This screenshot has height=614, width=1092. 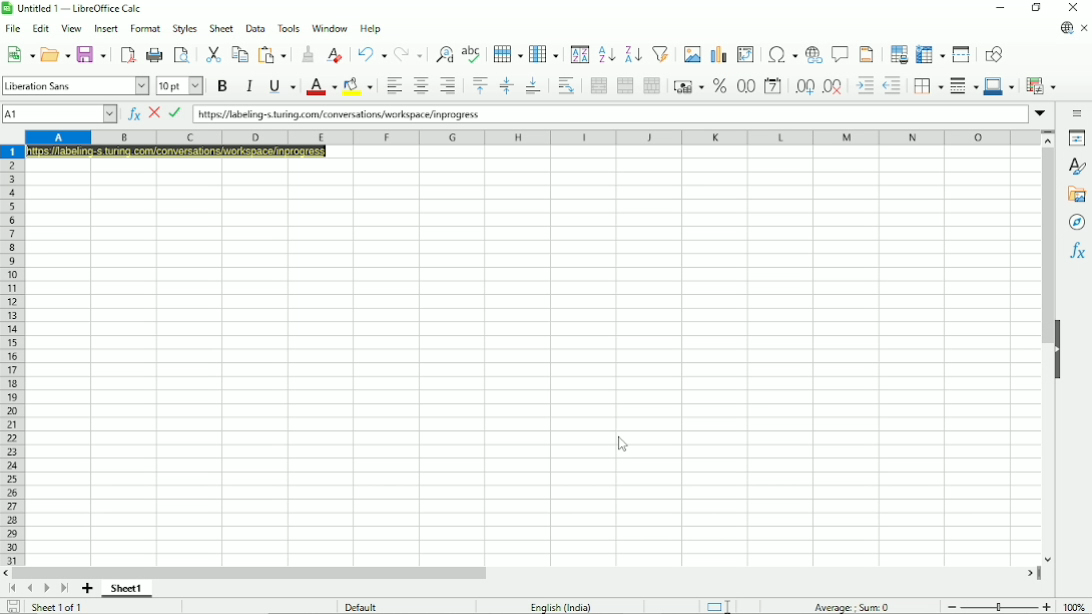 What do you see at coordinates (865, 85) in the screenshot?
I see `Increase indent` at bounding box center [865, 85].